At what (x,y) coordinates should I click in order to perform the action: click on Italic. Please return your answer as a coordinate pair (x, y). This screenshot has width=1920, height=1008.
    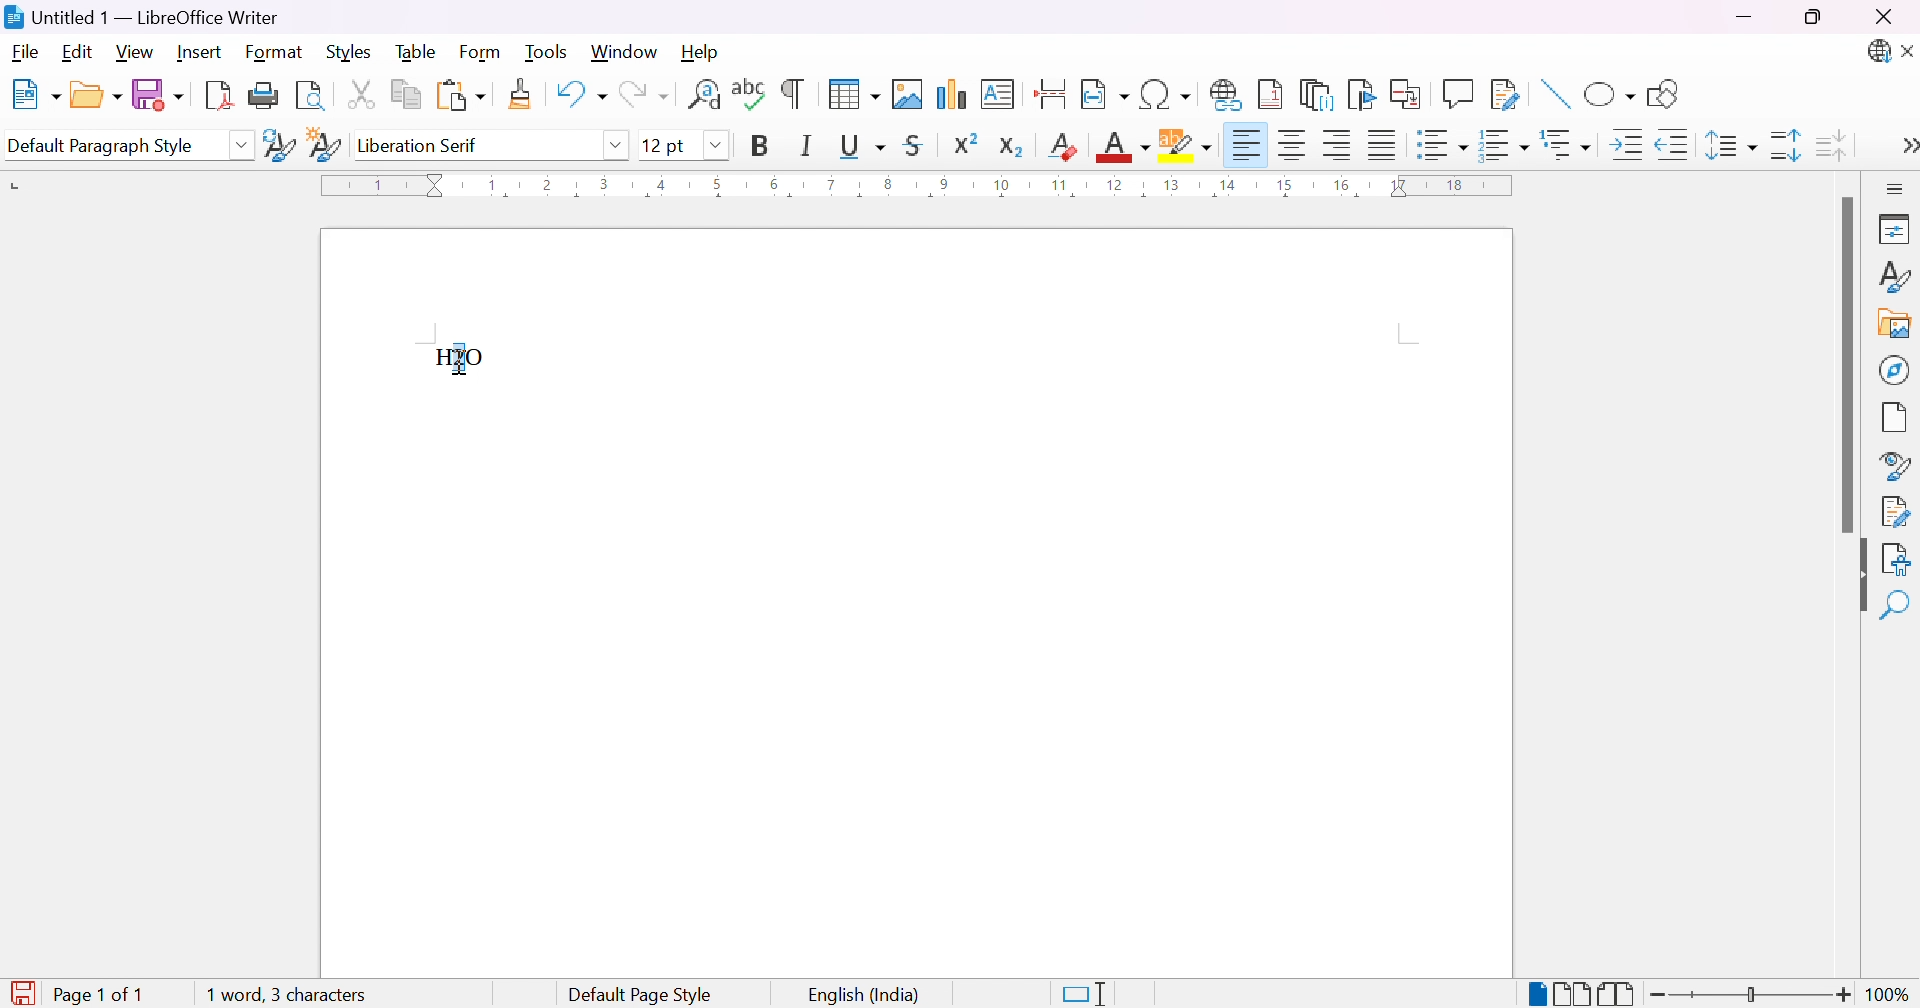
    Looking at the image, I should click on (807, 145).